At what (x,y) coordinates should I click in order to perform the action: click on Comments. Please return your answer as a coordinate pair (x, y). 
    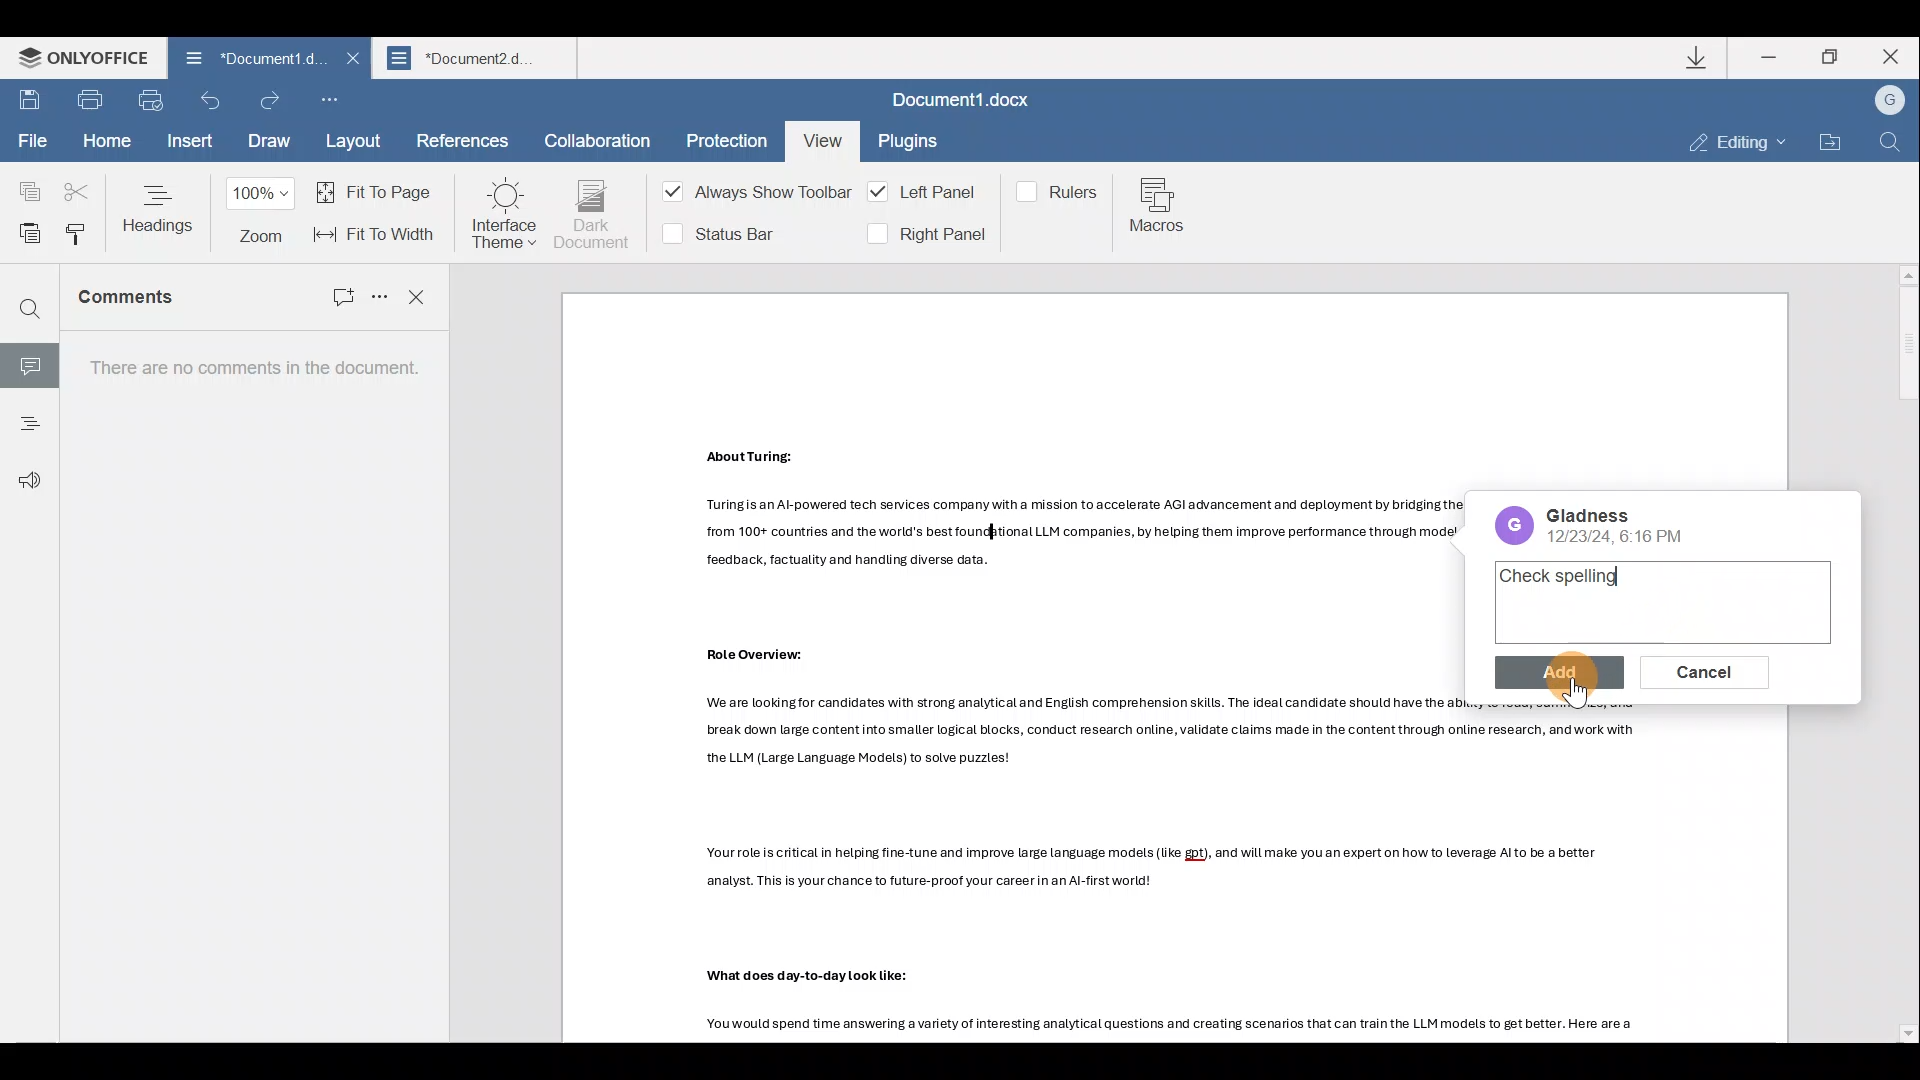
    Looking at the image, I should click on (152, 305).